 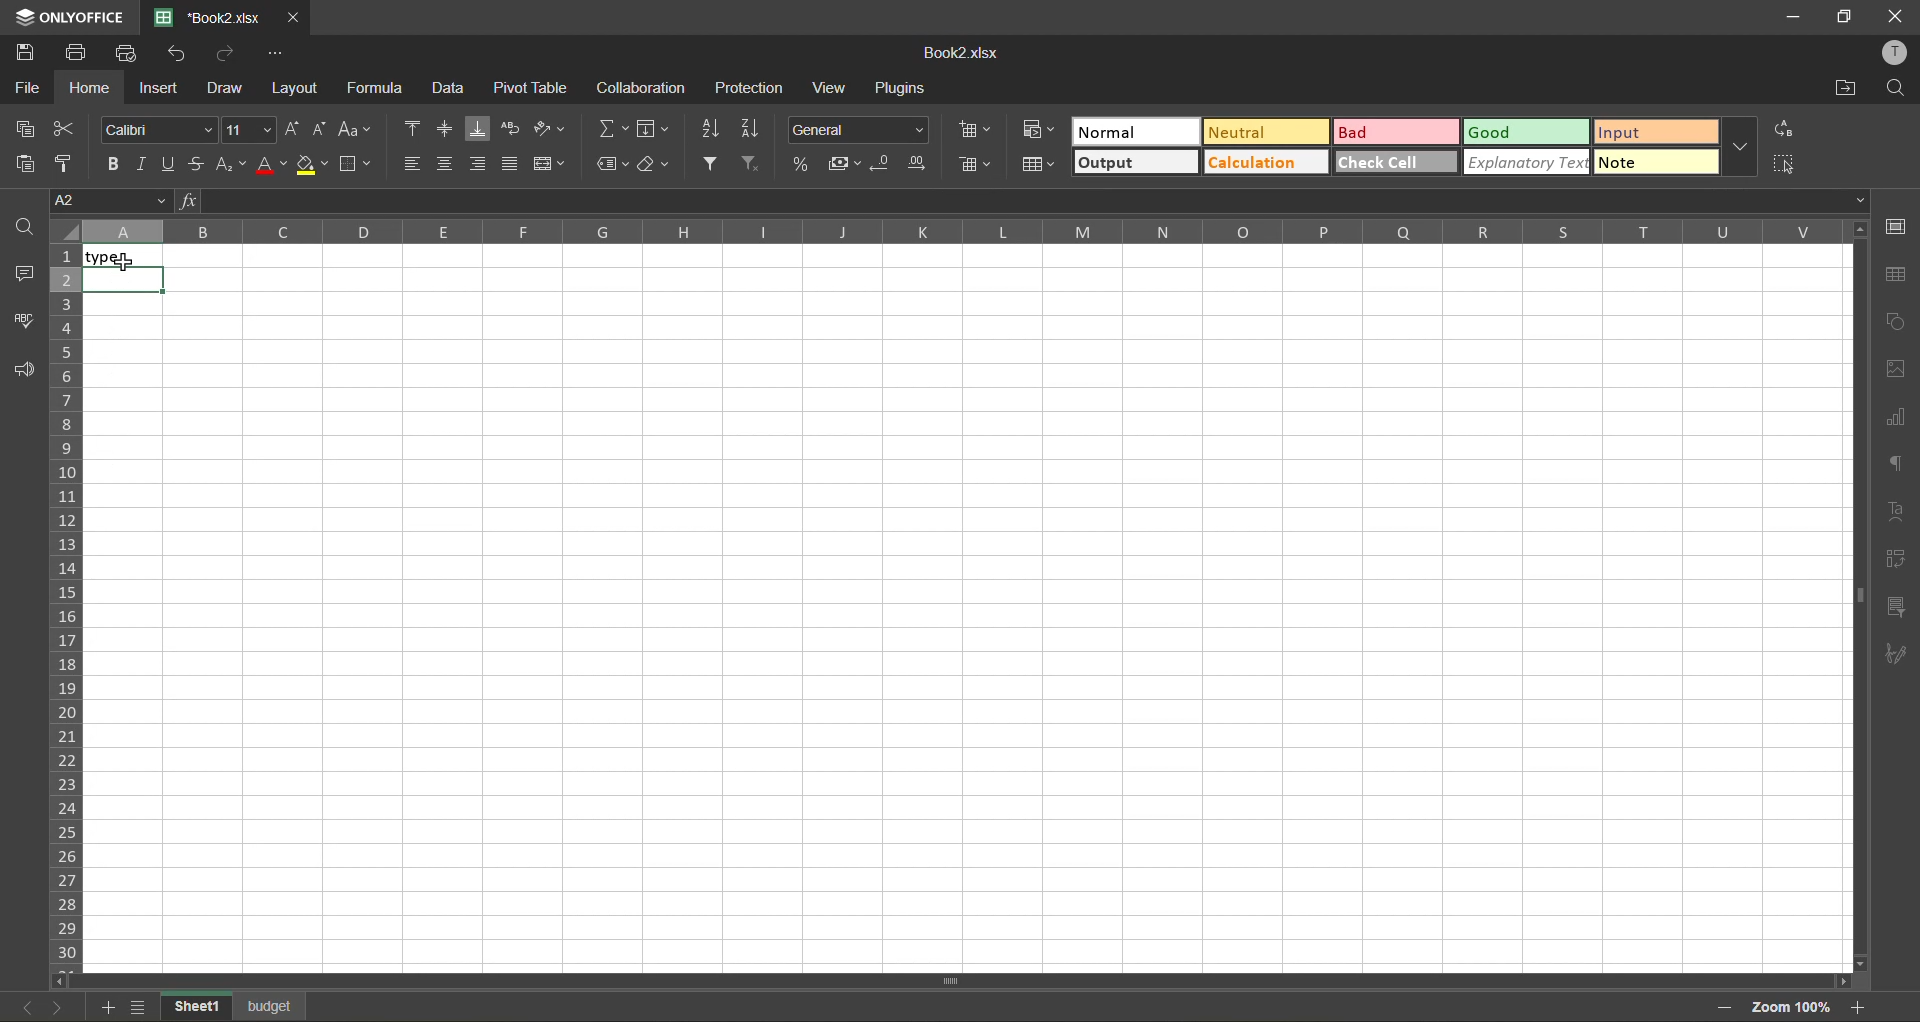 I want to click on charts, so click(x=1901, y=417).